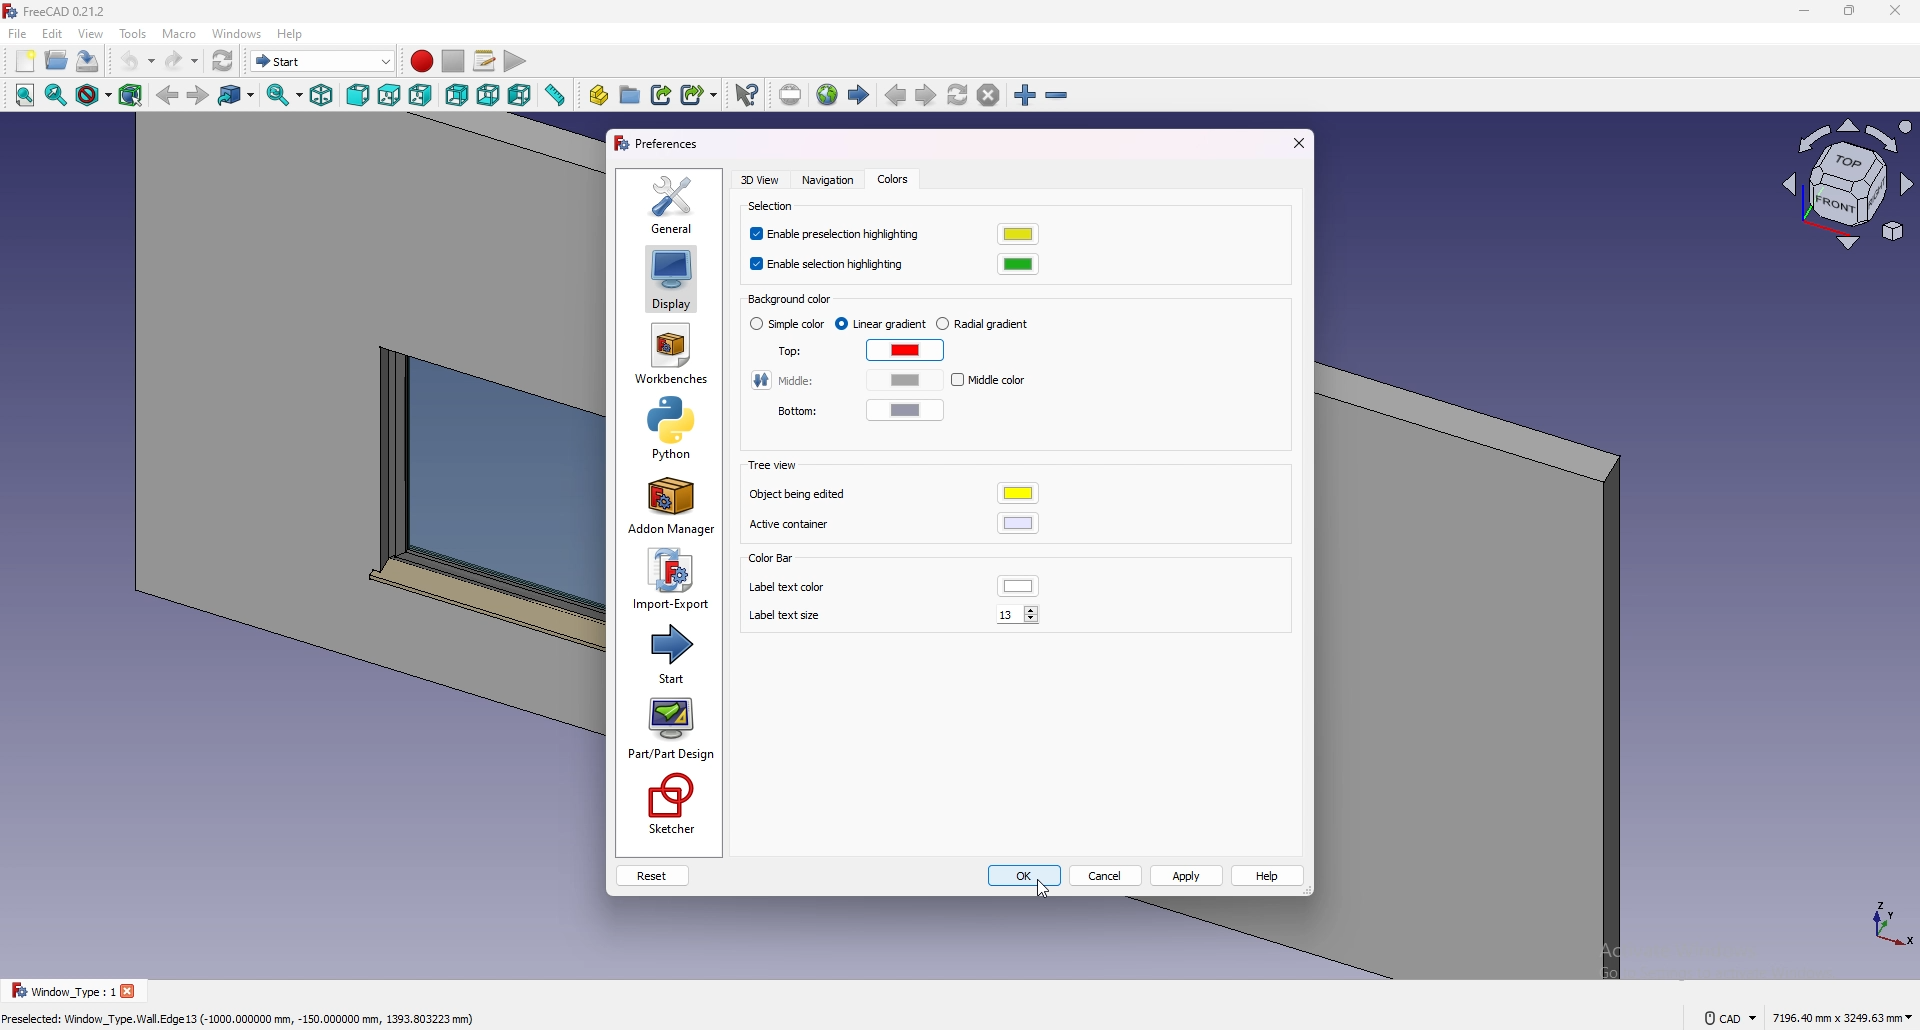  Describe the element at coordinates (181, 61) in the screenshot. I see `redo` at that location.